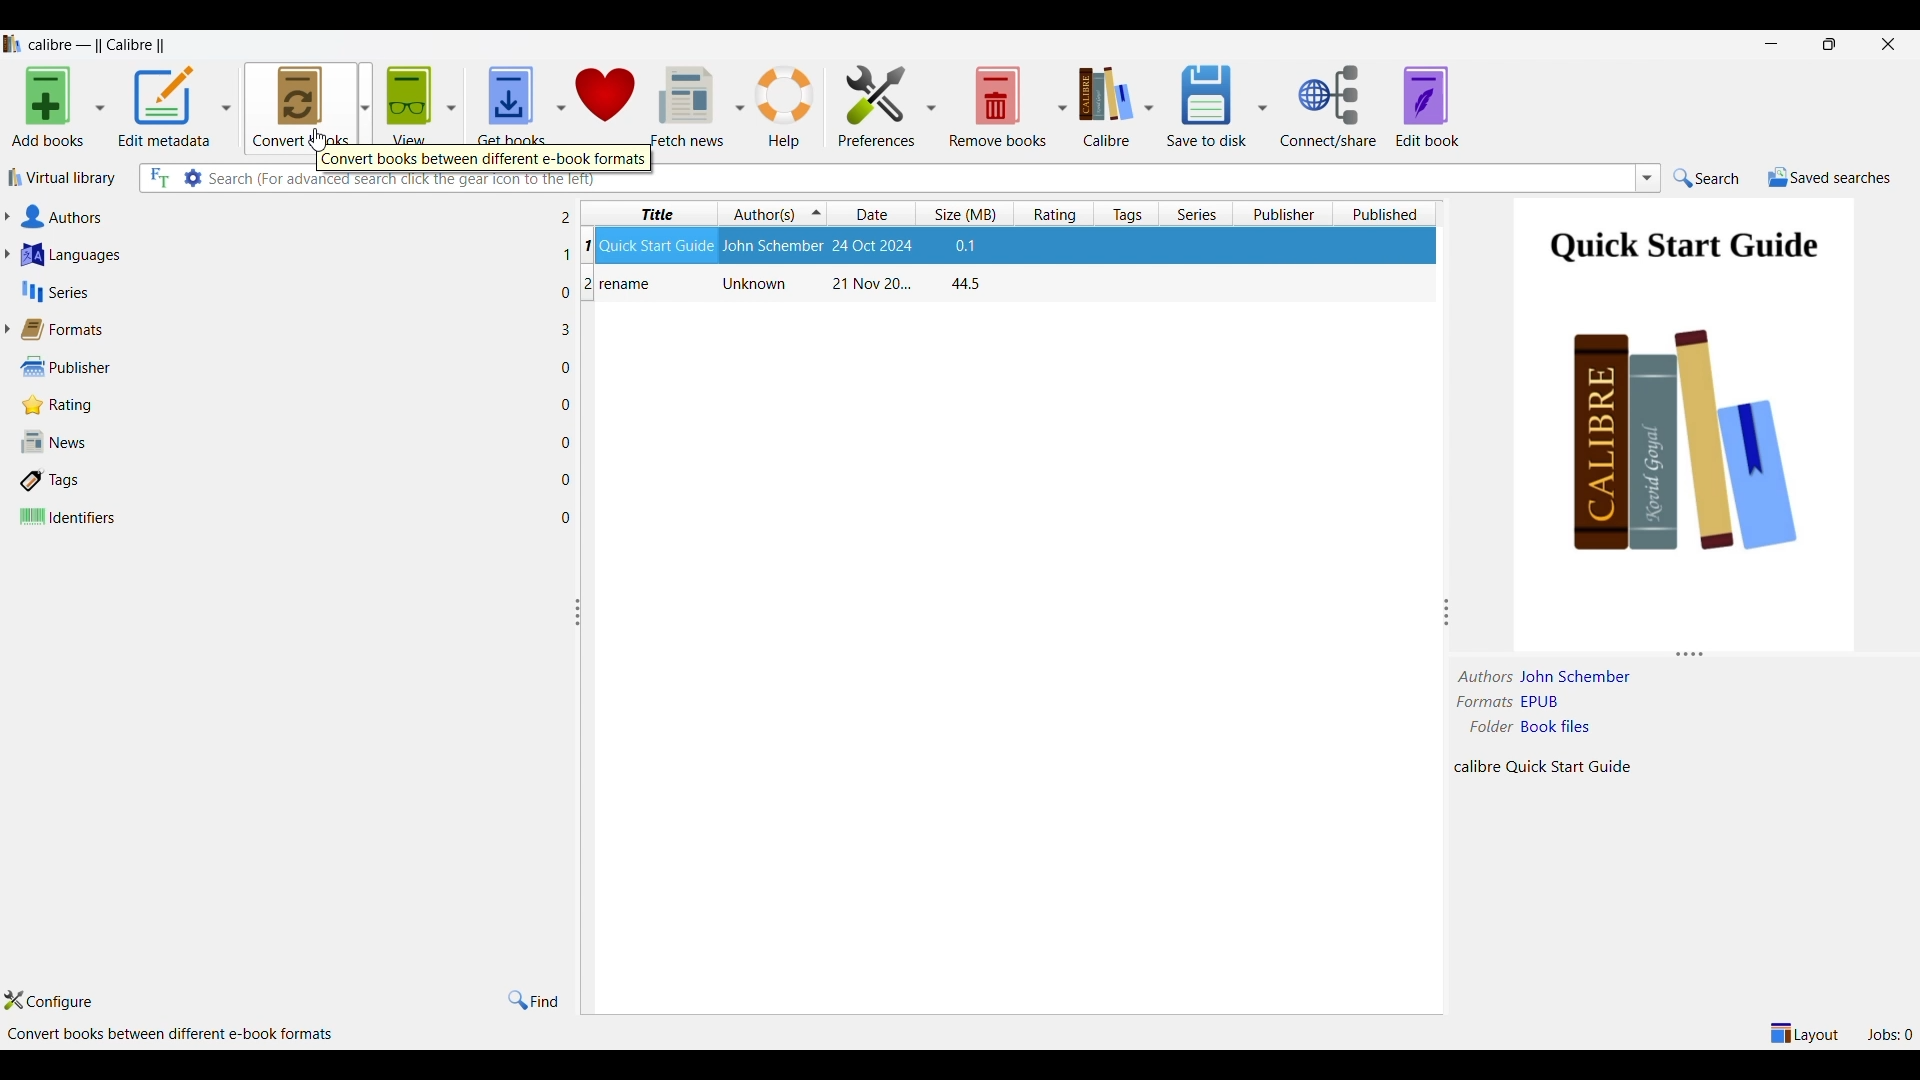 The height and width of the screenshot is (1080, 1920). Describe the element at coordinates (559, 106) in the screenshot. I see `Get book options` at that location.